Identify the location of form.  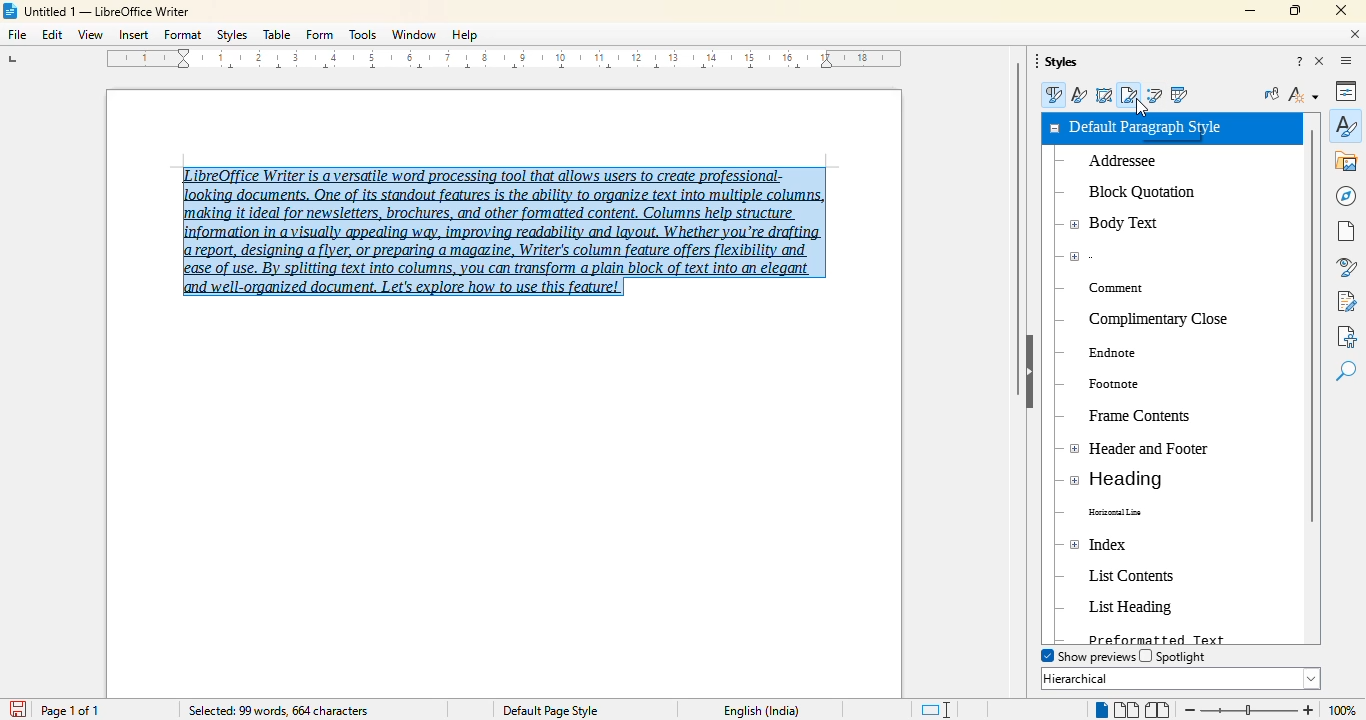
(320, 34).